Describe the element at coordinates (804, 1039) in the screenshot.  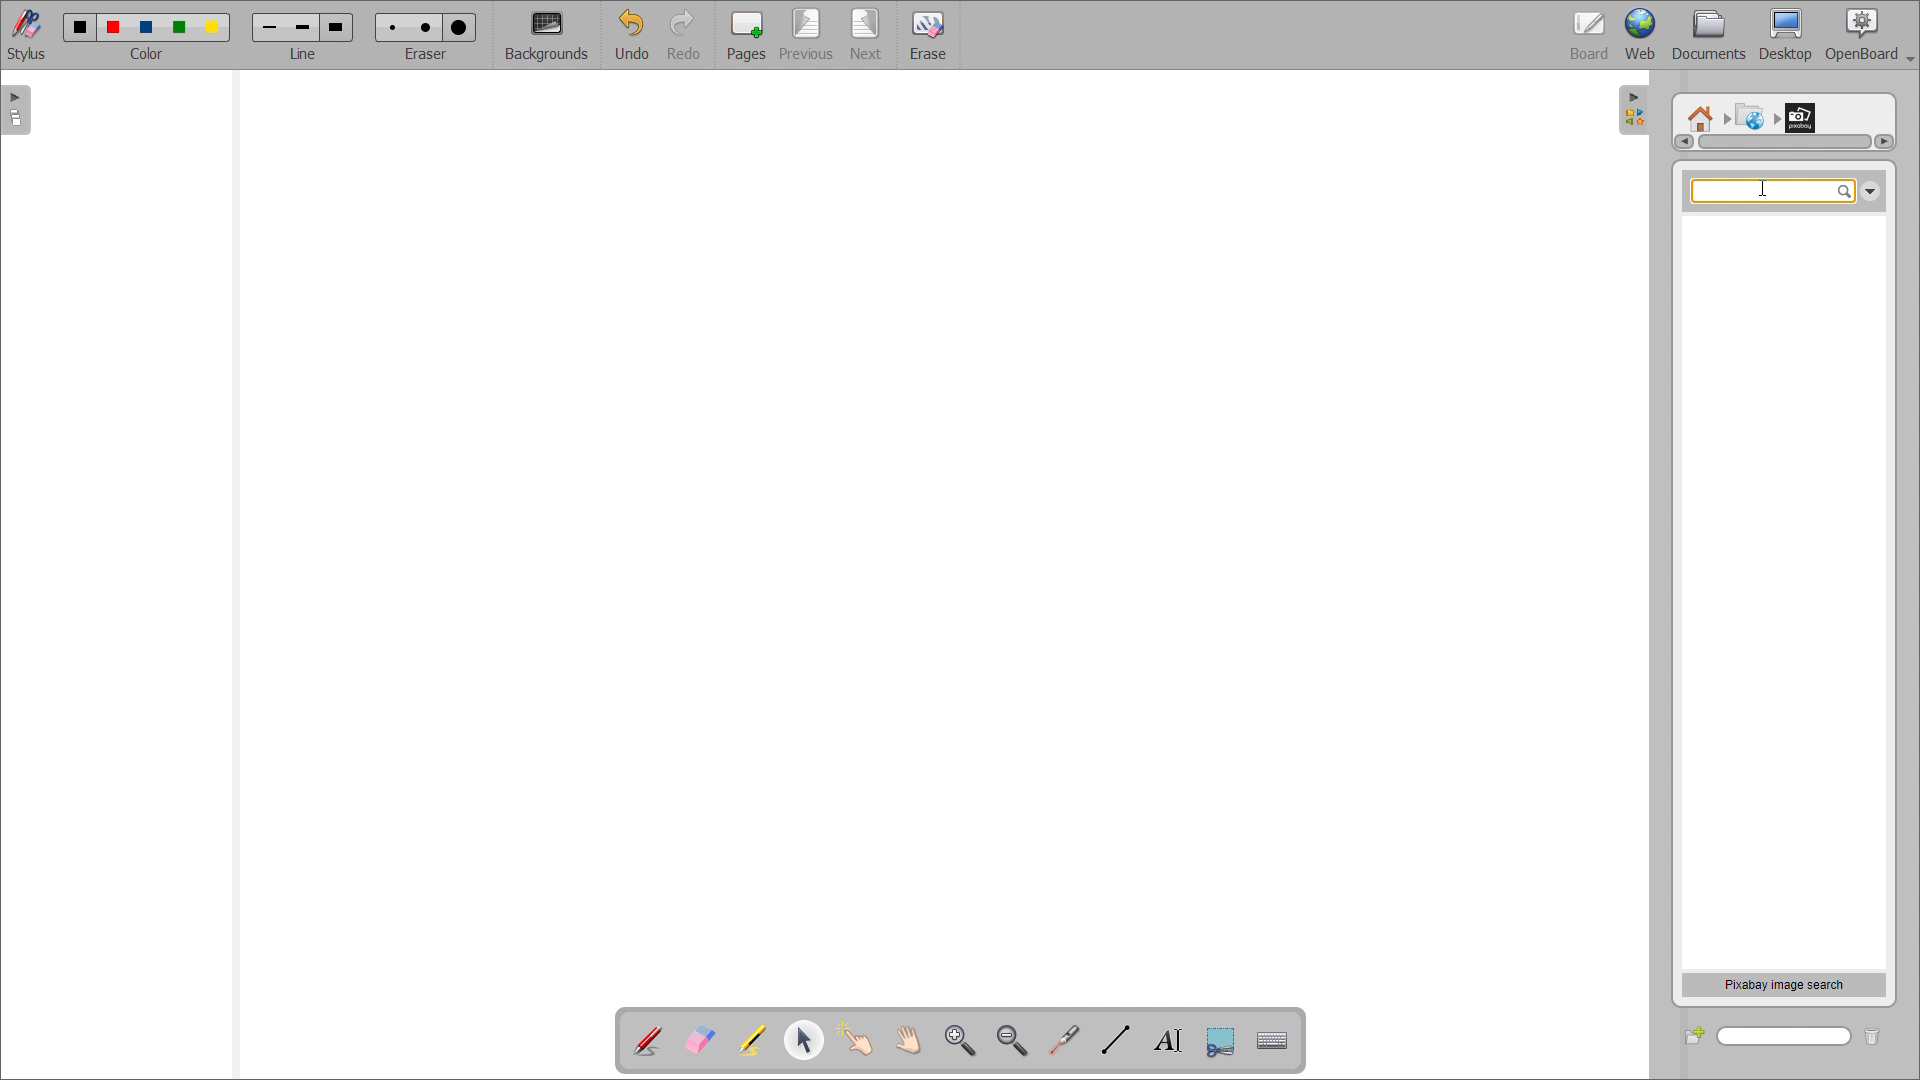
I see `select object and modify` at that location.